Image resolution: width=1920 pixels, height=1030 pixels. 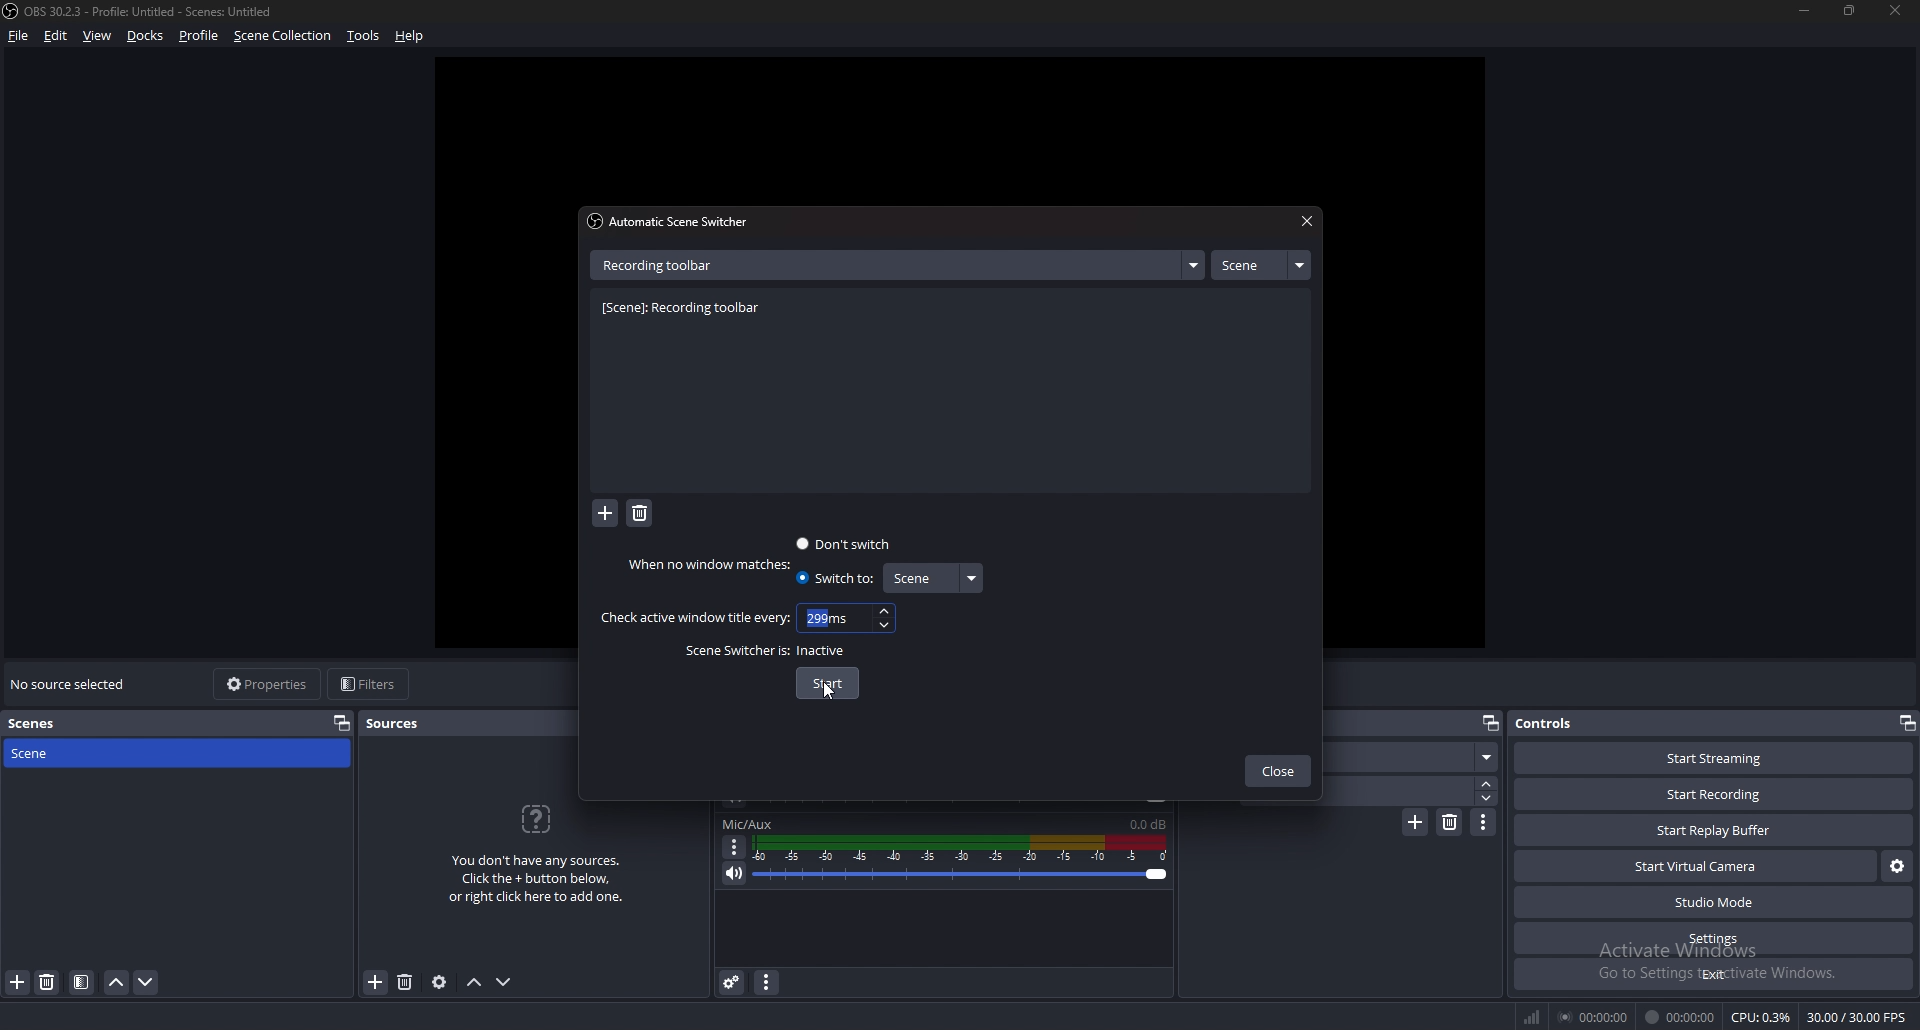 I want to click on scene collection, so click(x=285, y=34).